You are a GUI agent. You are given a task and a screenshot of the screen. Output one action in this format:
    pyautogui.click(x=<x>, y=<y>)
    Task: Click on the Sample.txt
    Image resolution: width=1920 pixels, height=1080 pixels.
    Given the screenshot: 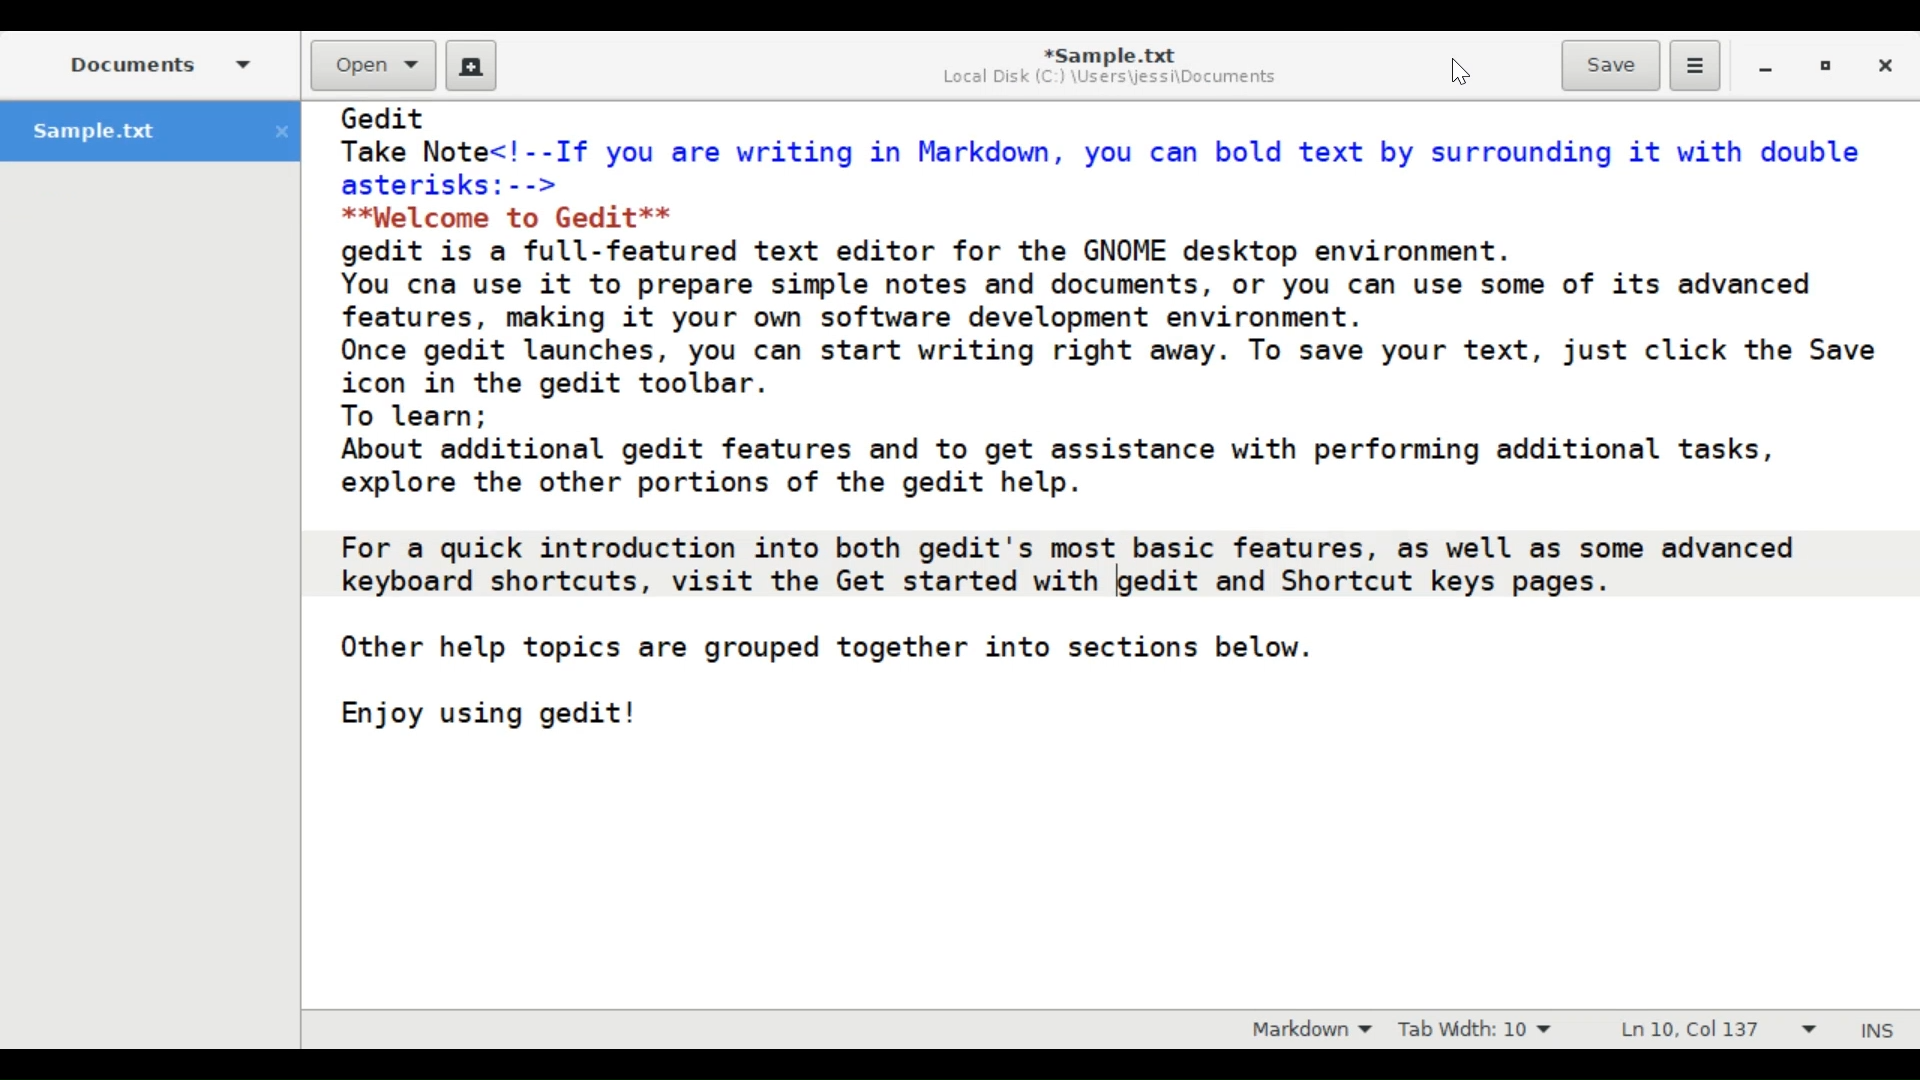 What is the action you would take?
    pyautogui.click(x=132, y=130)
    